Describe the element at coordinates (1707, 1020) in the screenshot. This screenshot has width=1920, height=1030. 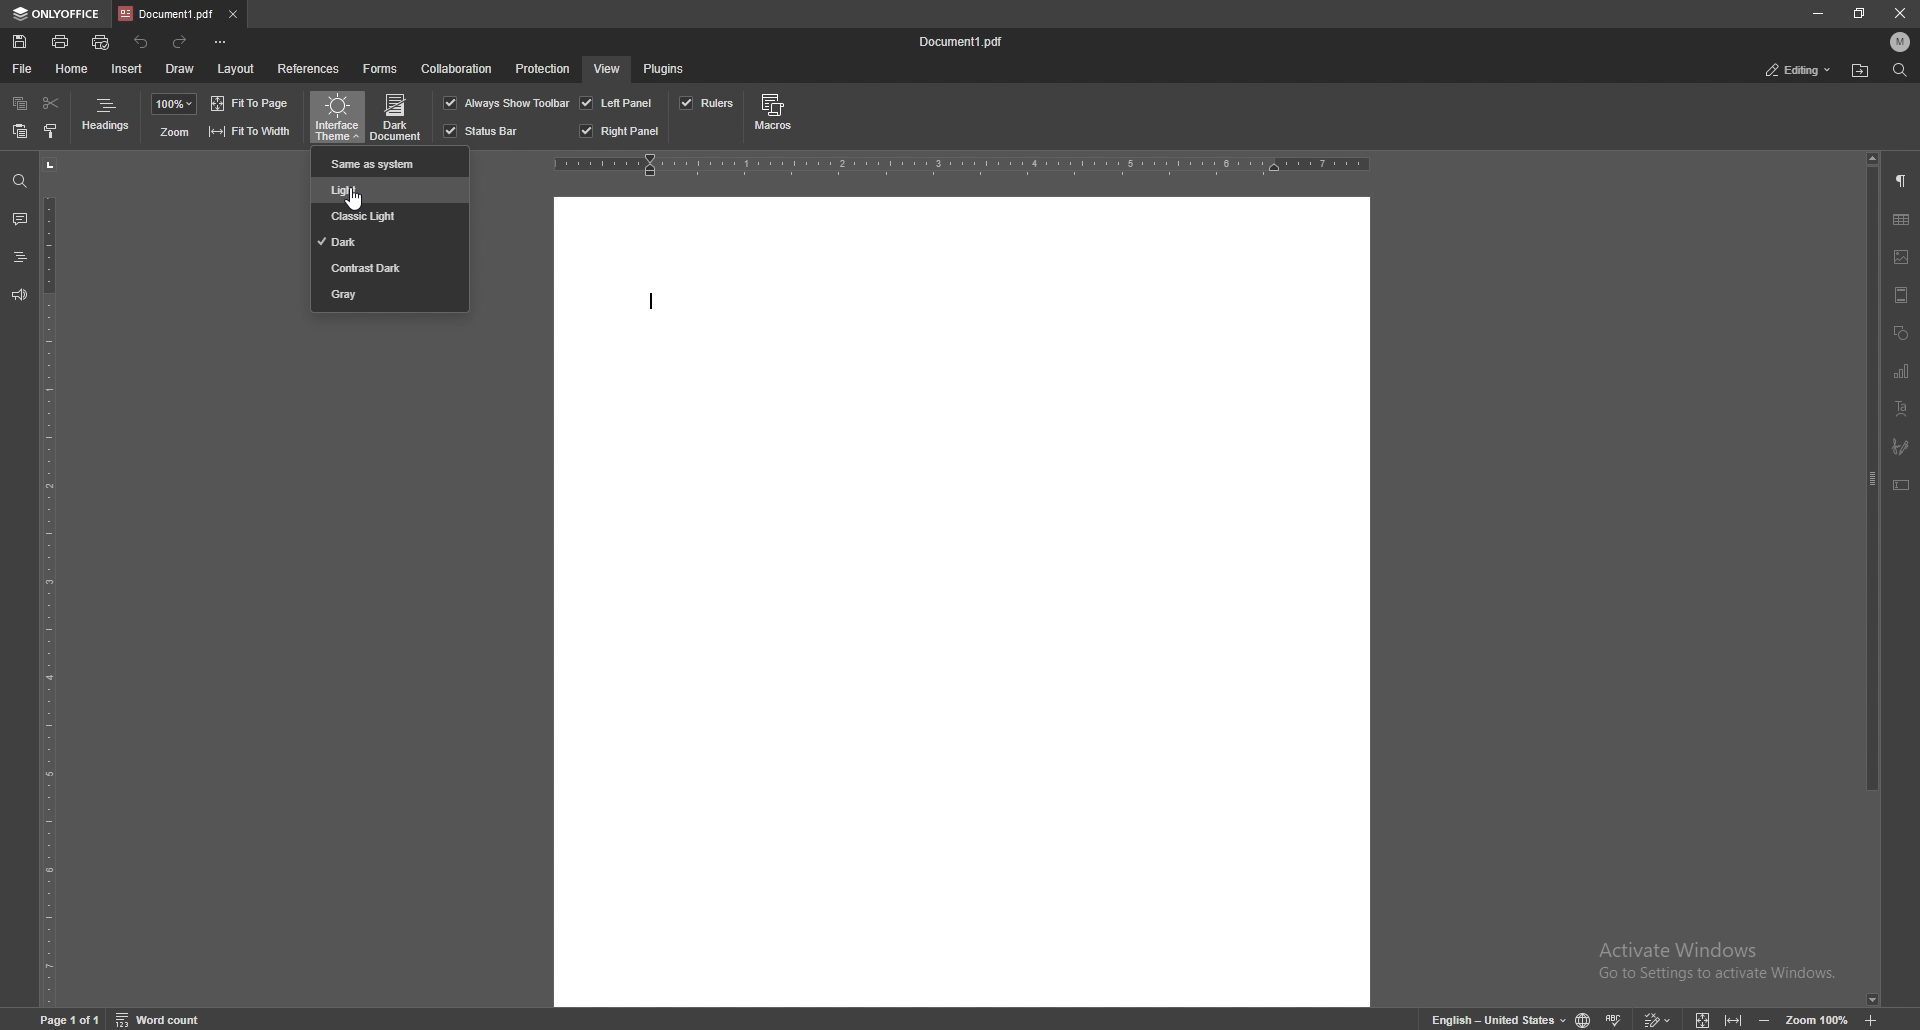
I see `fit to screen` at that location.